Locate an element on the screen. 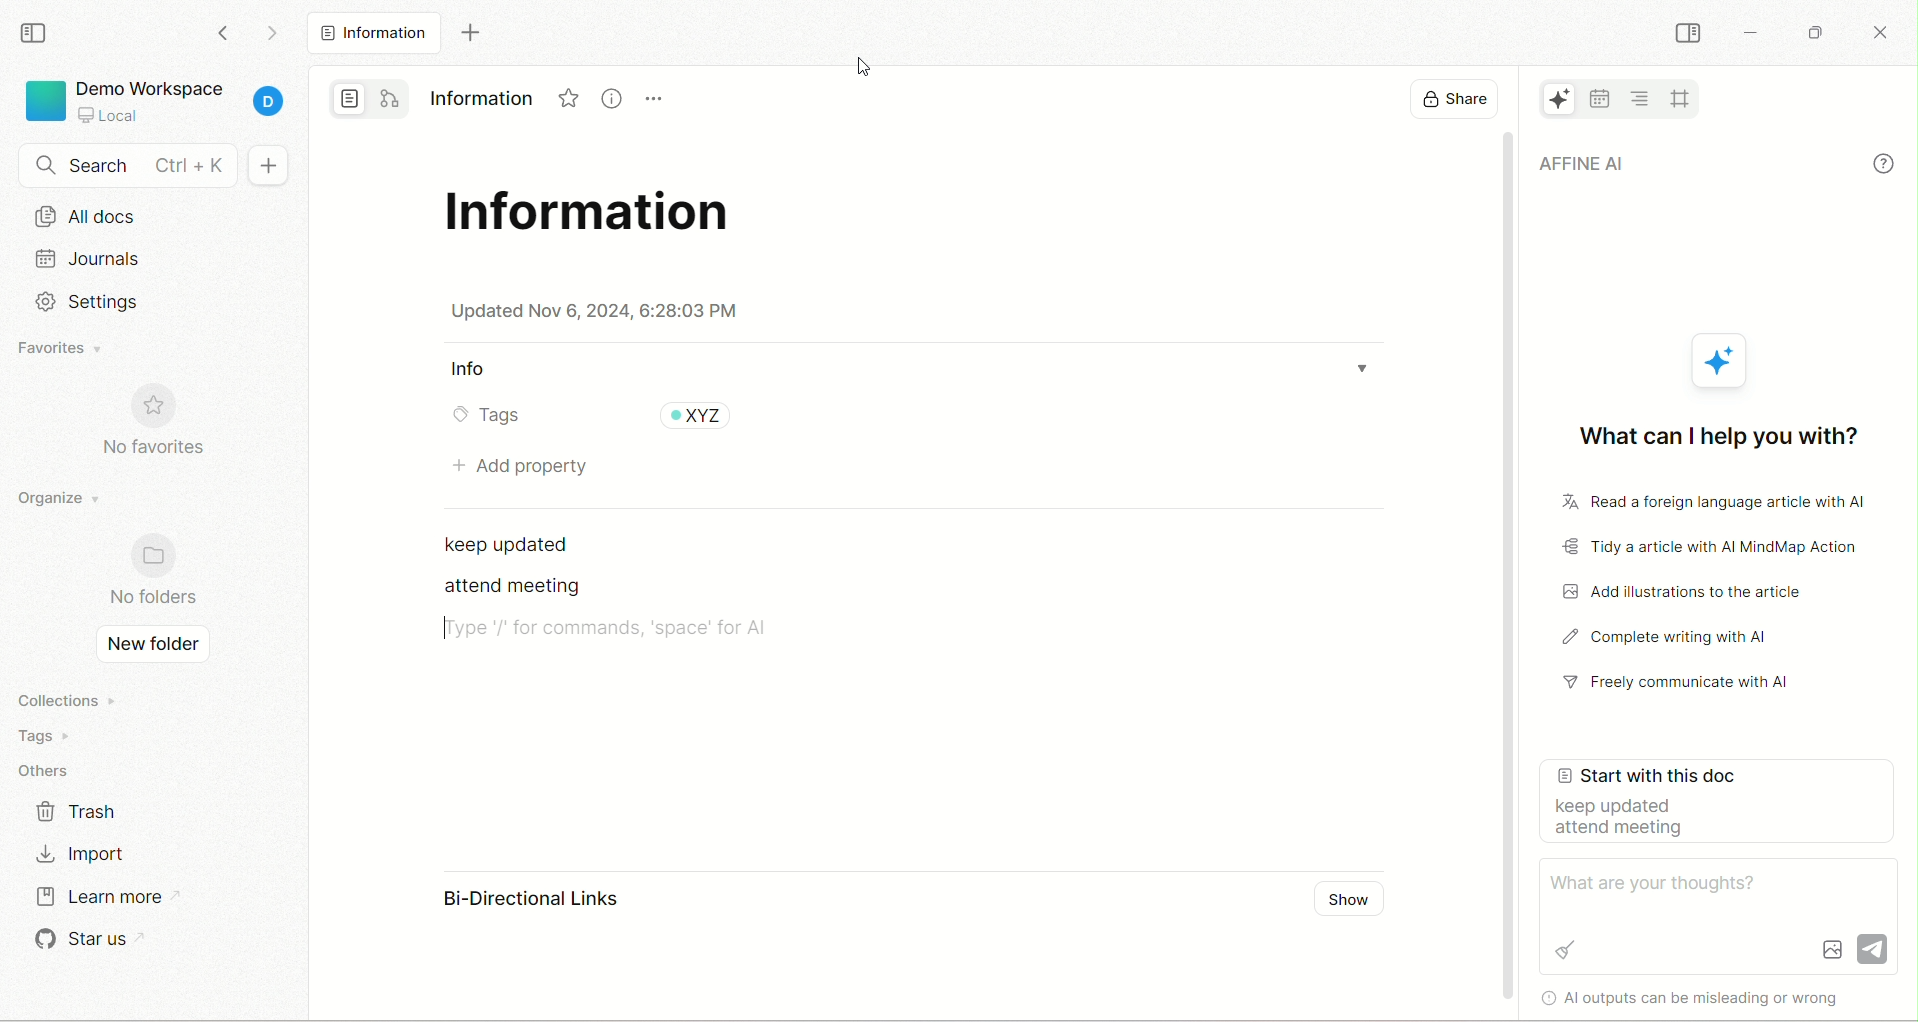 The width and height of the screenshot is (1918, 1022). AFFiNE AI is located at coordinates (1684, 165).